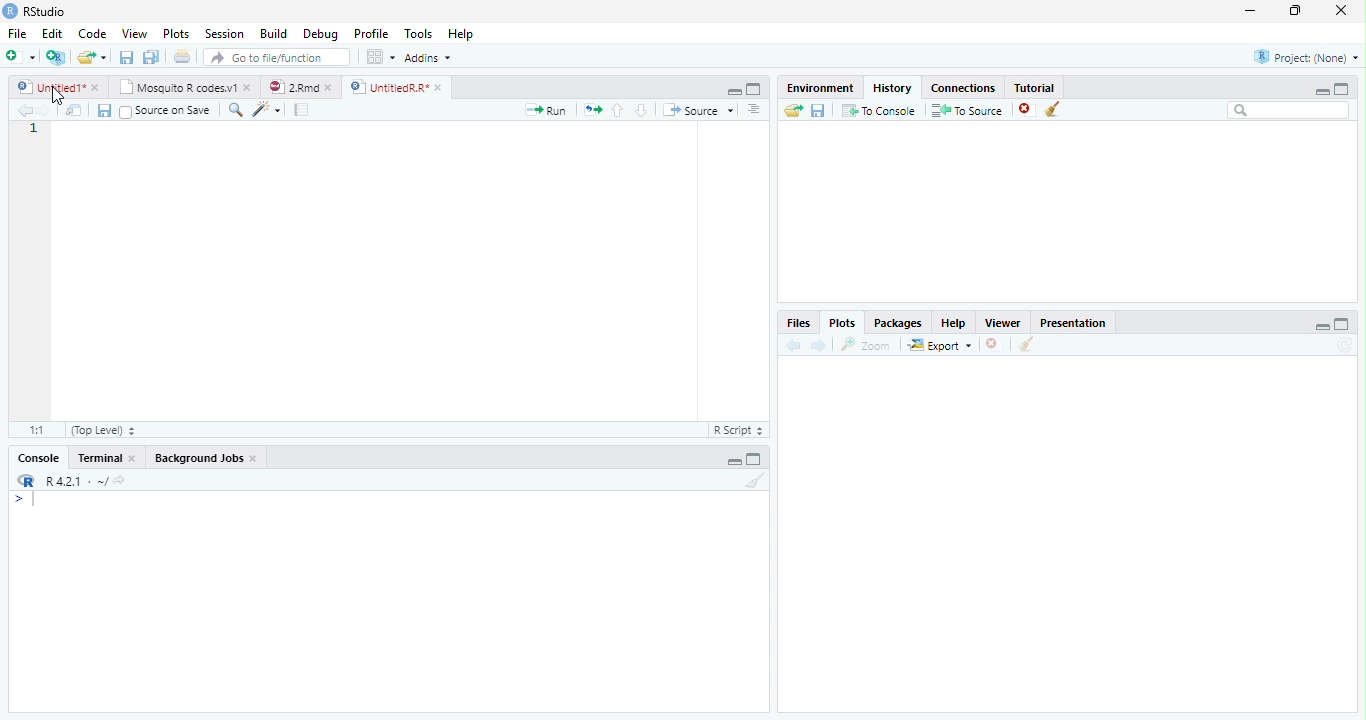 The height and width of the screenshot is (720, 1366). Describe the element at coordinates (1288, 110) in the screenshot. I see `Search bar` at that location.